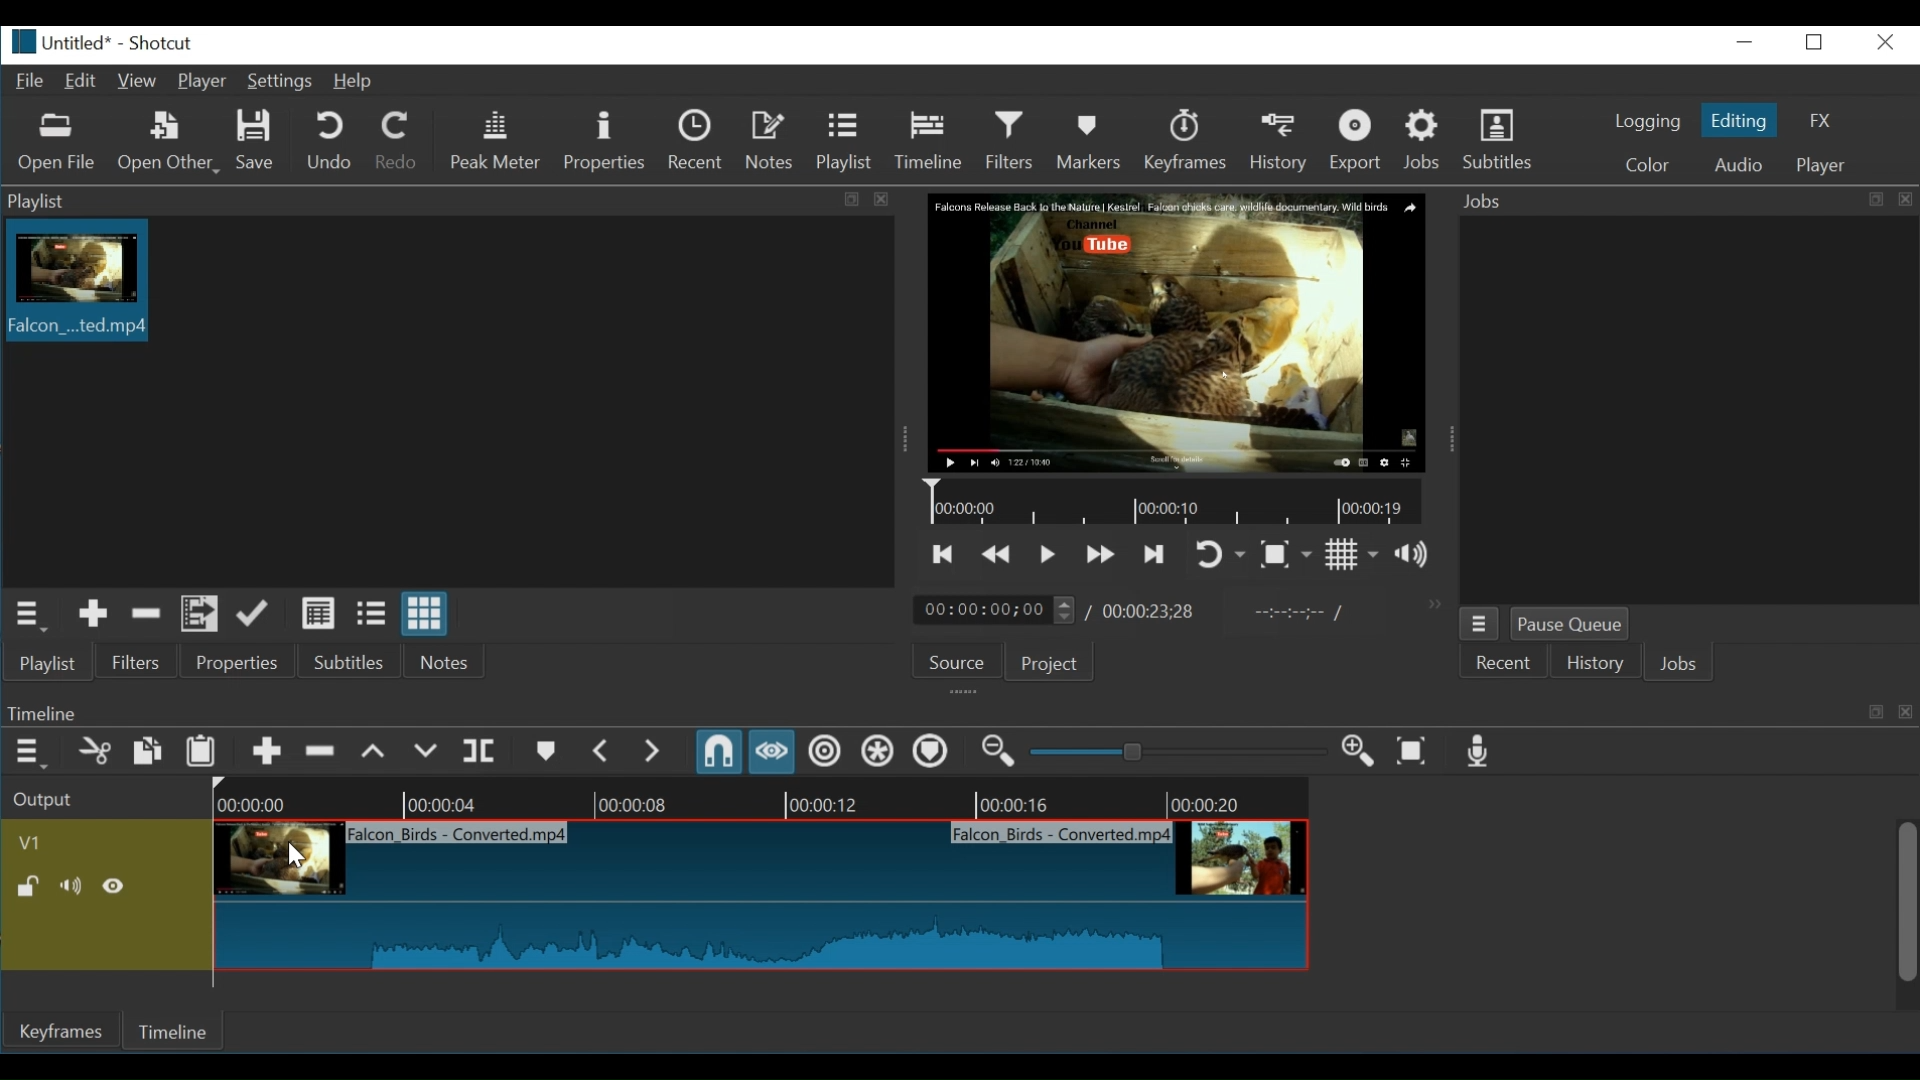  What do you see at coordinates (243, 662) in the screenshot?
I see `Properties` at bounding box center [243, 662].